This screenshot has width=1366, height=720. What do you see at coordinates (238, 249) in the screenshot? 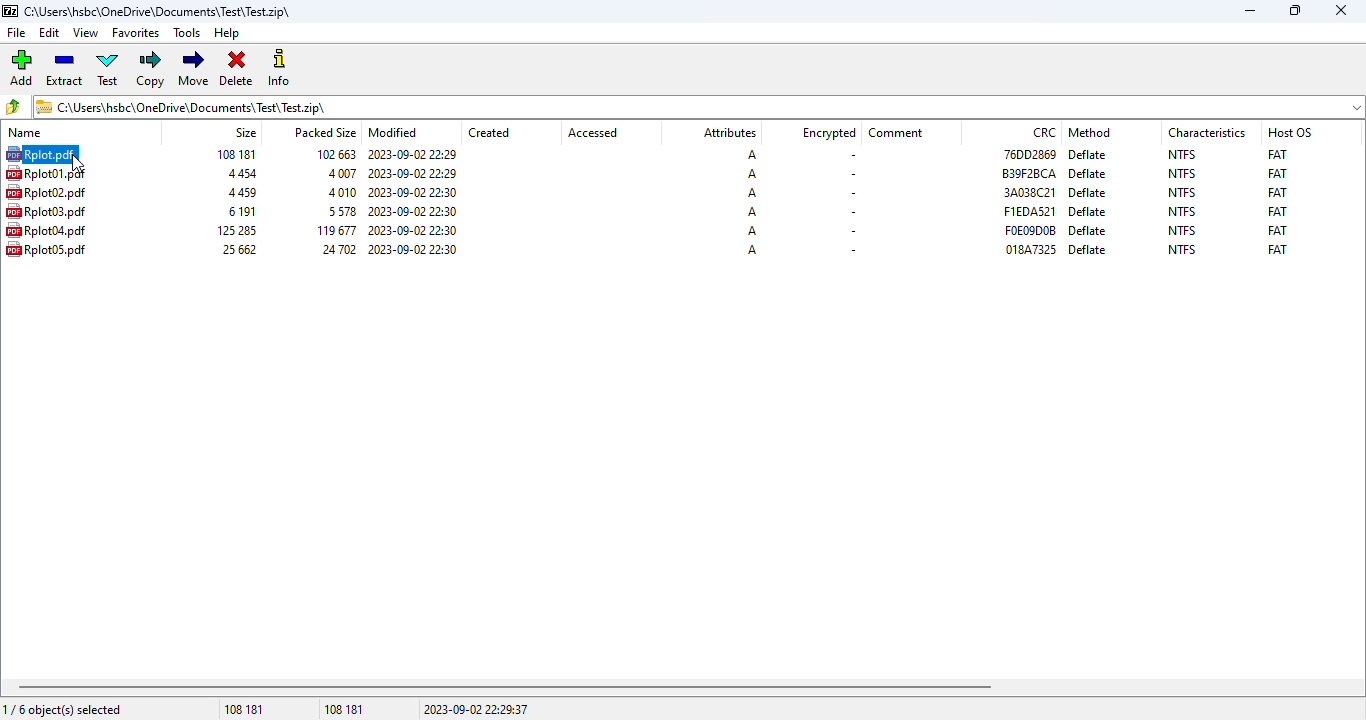
I see `size` at bounding box center [238, 249].